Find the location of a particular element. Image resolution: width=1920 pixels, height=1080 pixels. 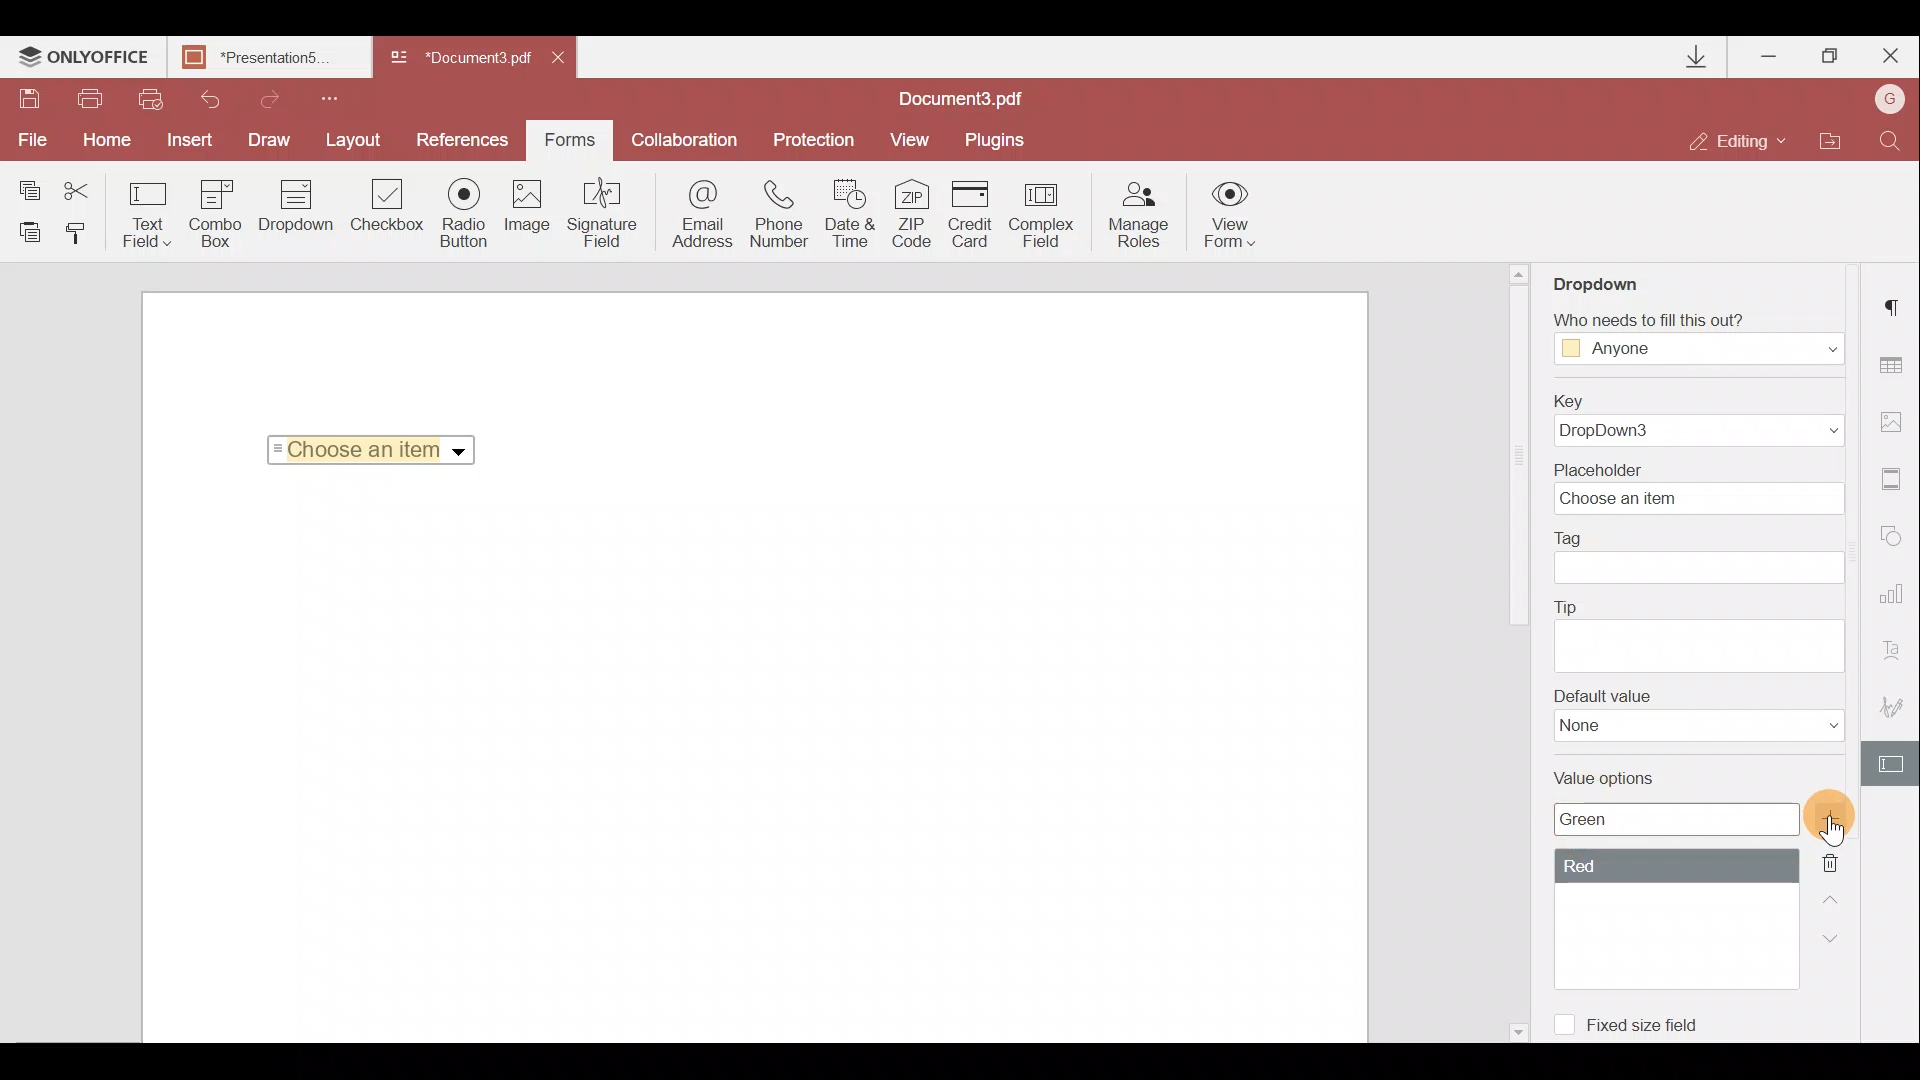

Cursor is located at coordinates (1834, 825).